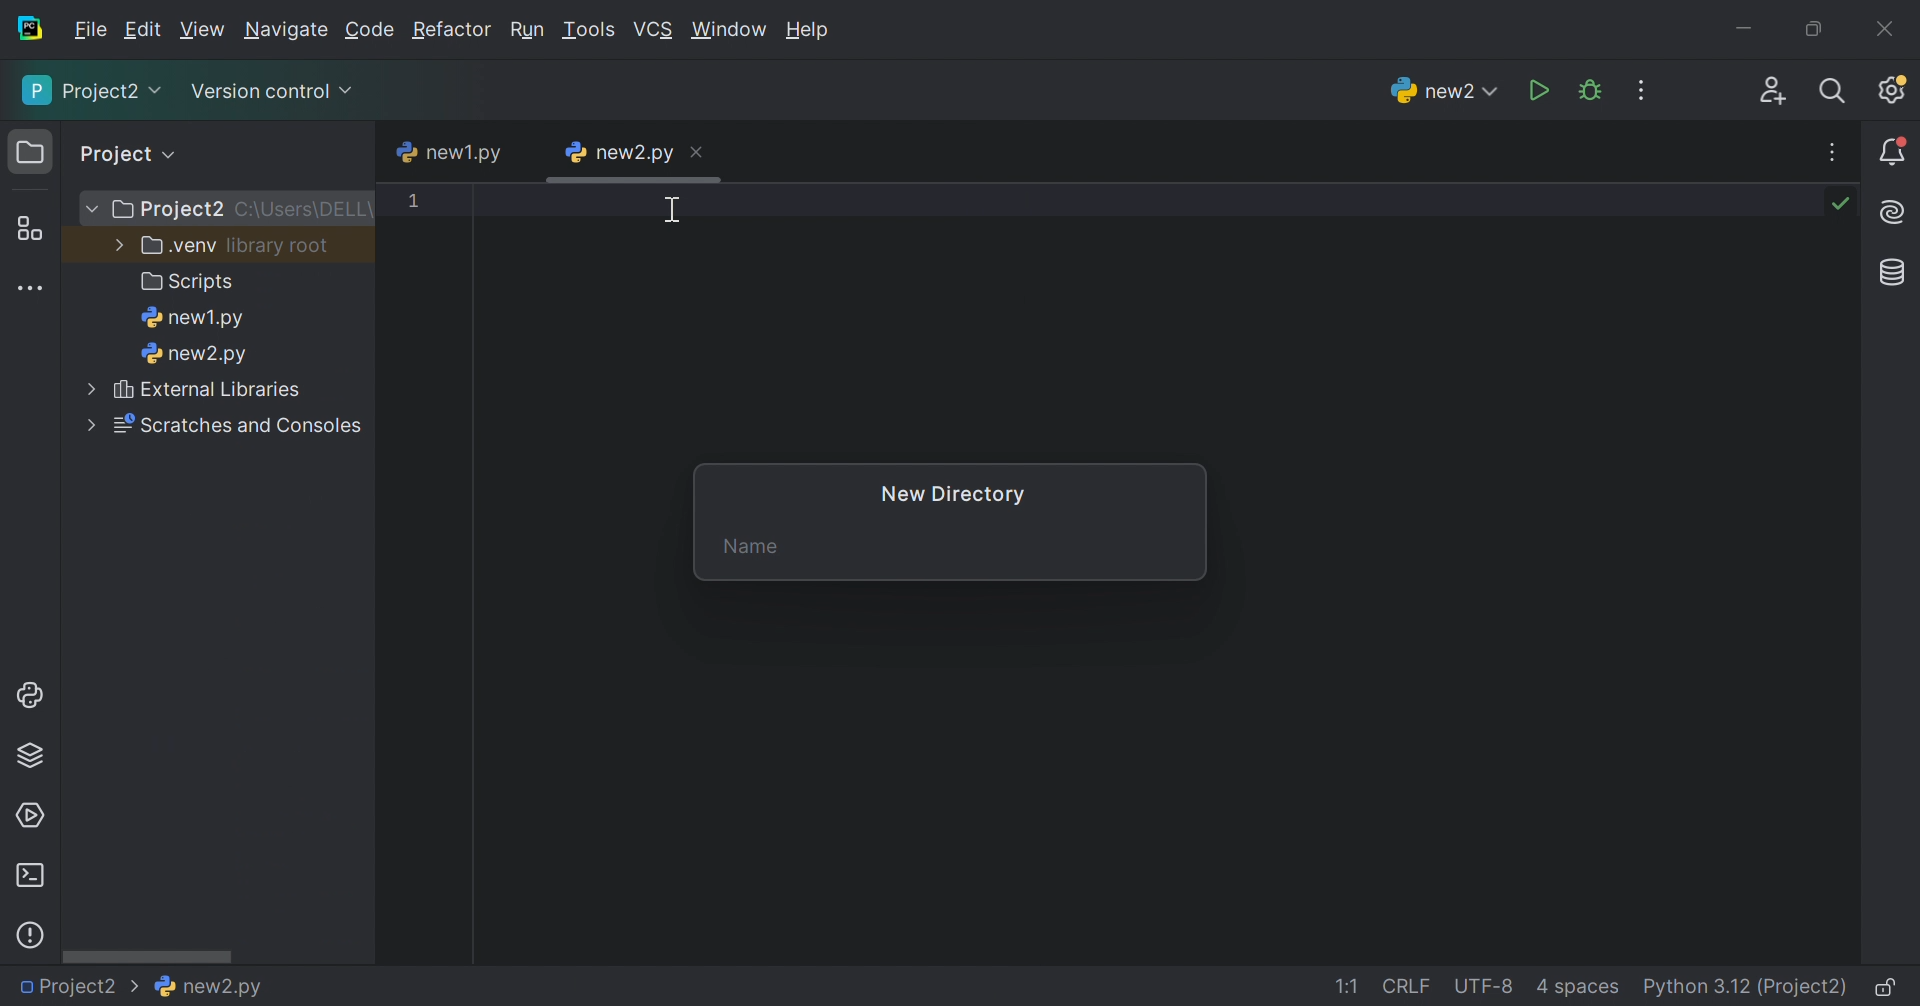 This screenshot has height=1006, width=1920. Describe the element at coordinates (30, 758) in the screenshot. I see `Python Packages` at that location.